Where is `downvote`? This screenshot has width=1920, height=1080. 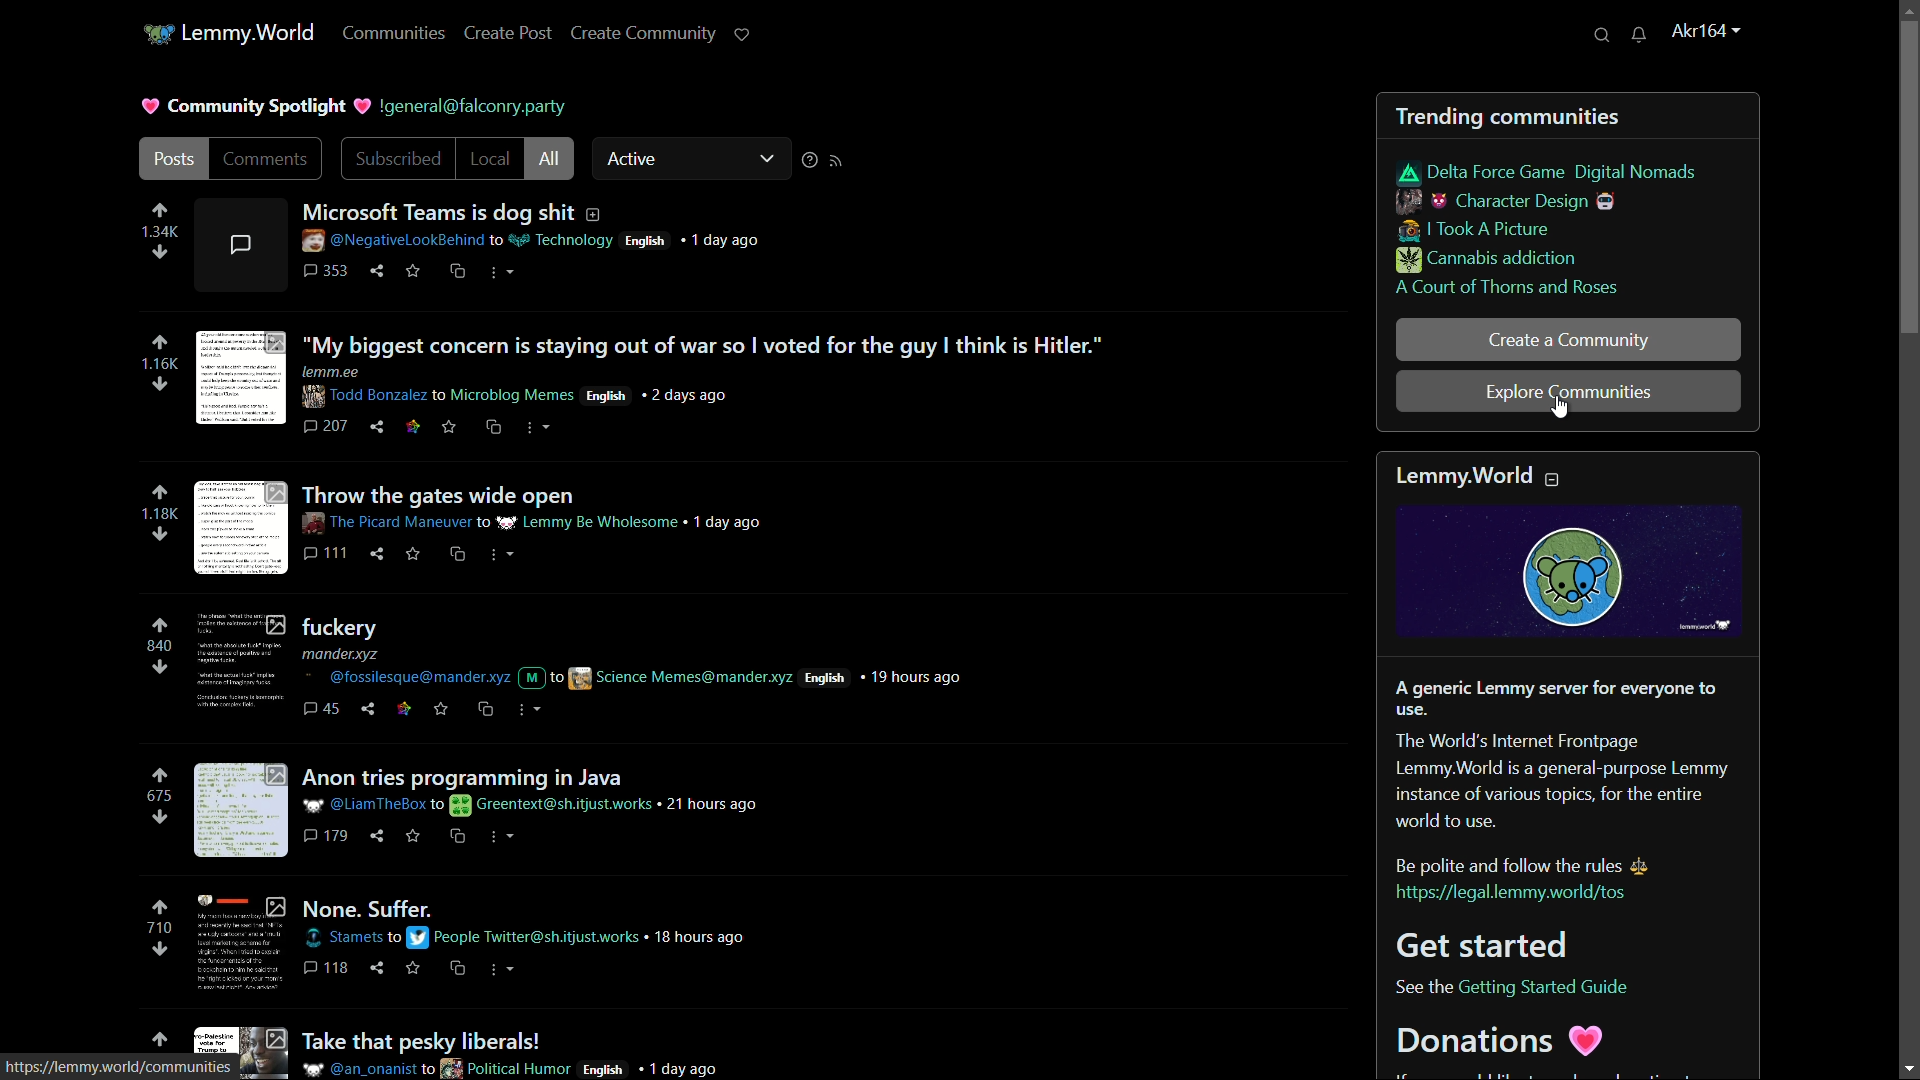
downvote is located at coordinates (157, 383).